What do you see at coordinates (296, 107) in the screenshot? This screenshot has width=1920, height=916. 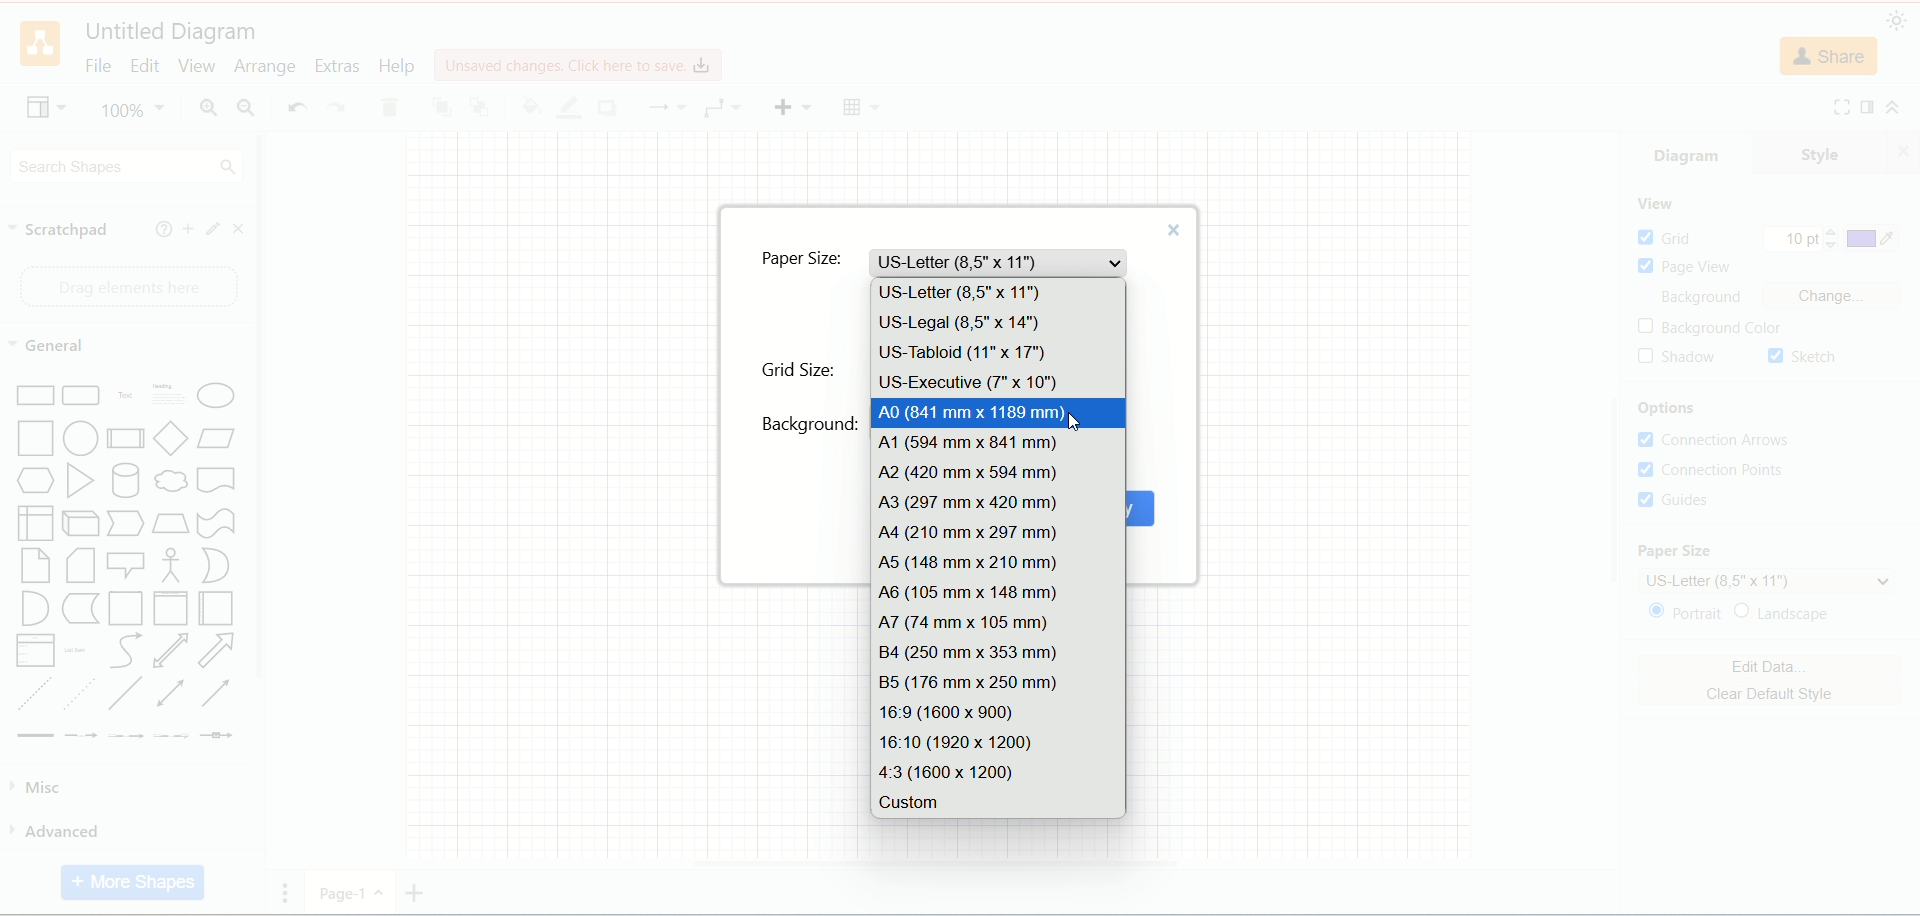 I see `undo` at bounding box center [296, 107].